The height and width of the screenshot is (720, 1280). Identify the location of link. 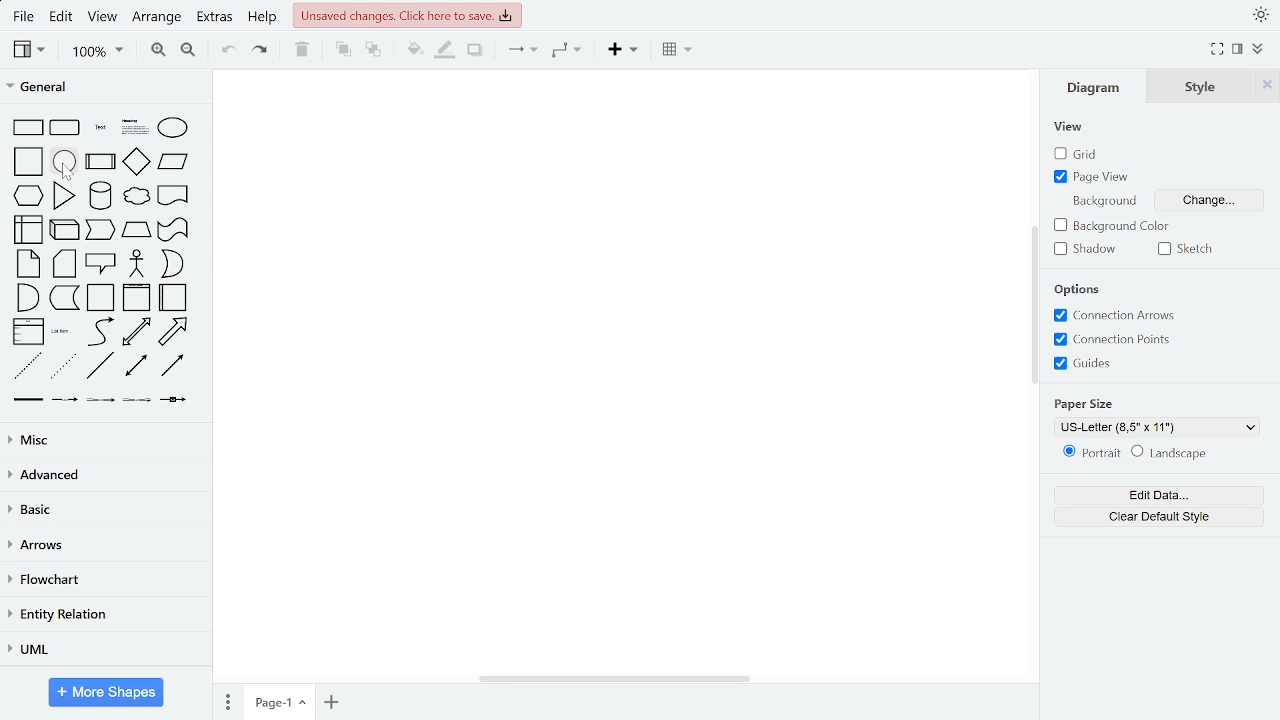
(27, 400).